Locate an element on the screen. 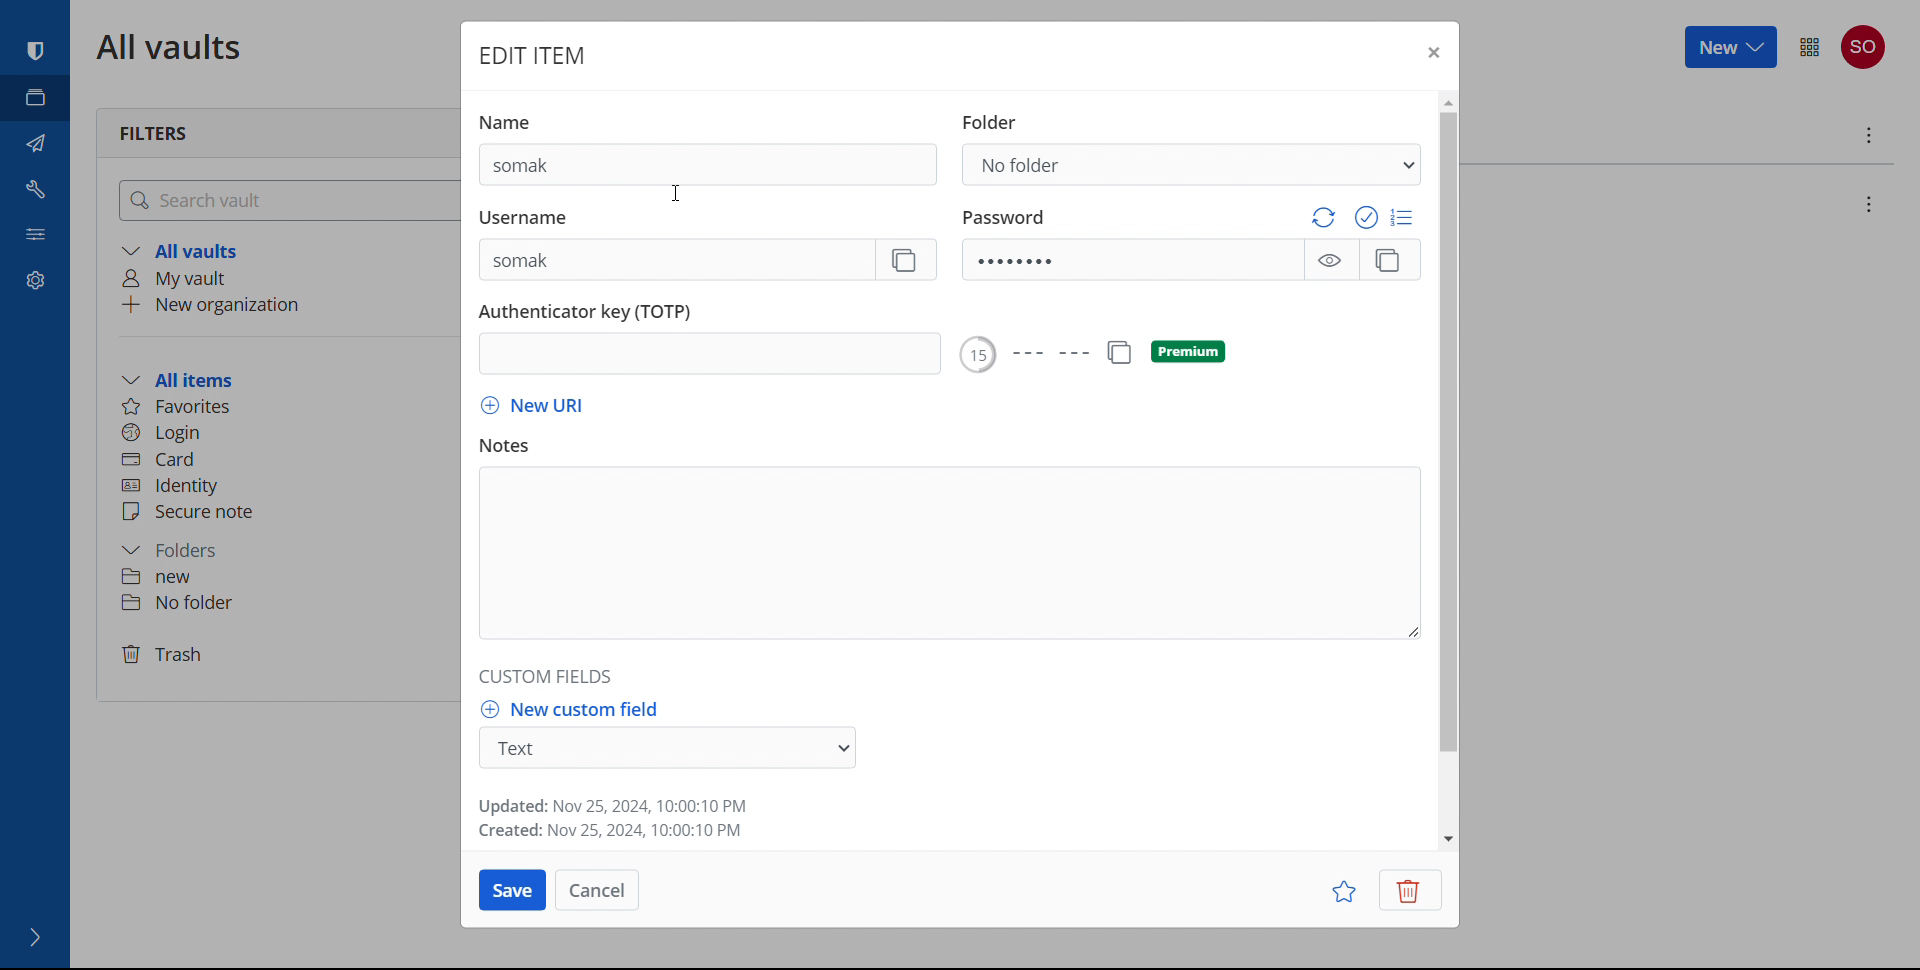 The height and width of the screenshot is (970, 1920). scrollbar is located at coordinates (1448, 433).